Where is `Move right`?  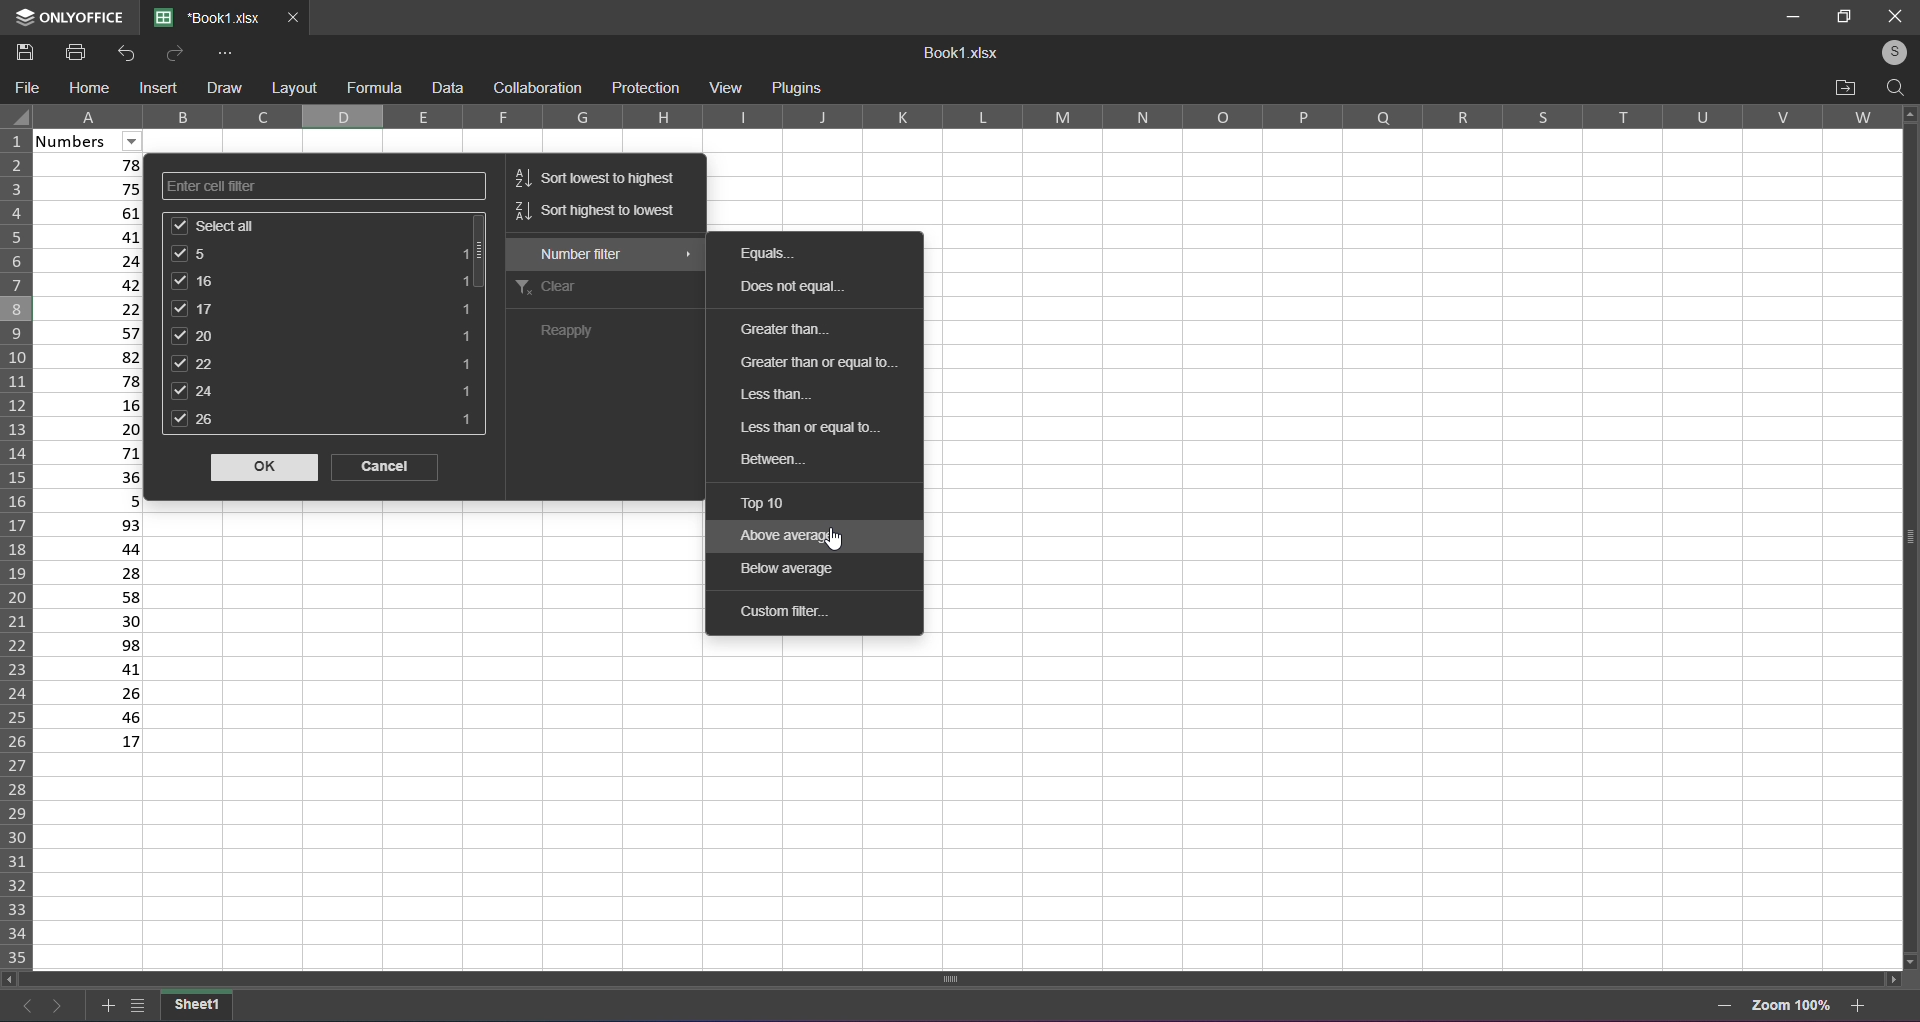
Move right is located at coordinates (1890, 978).